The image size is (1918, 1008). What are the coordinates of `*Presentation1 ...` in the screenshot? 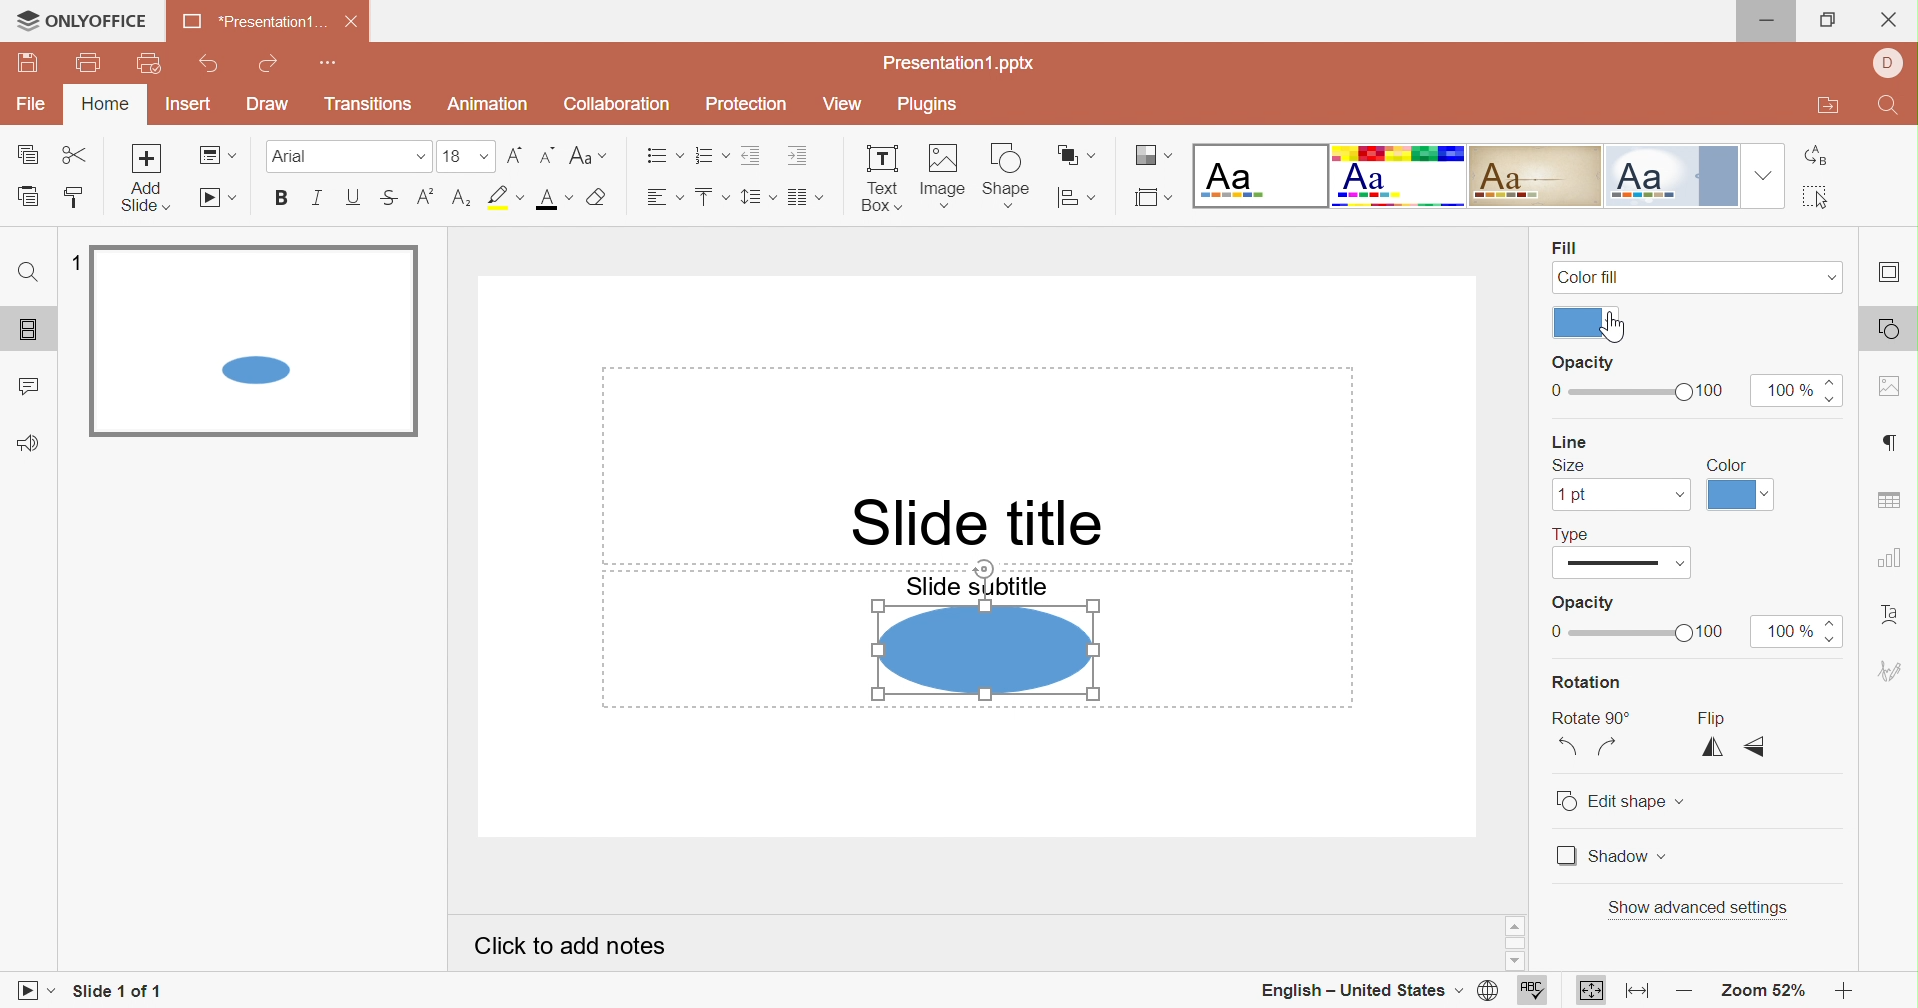 It's located at (253, 22).